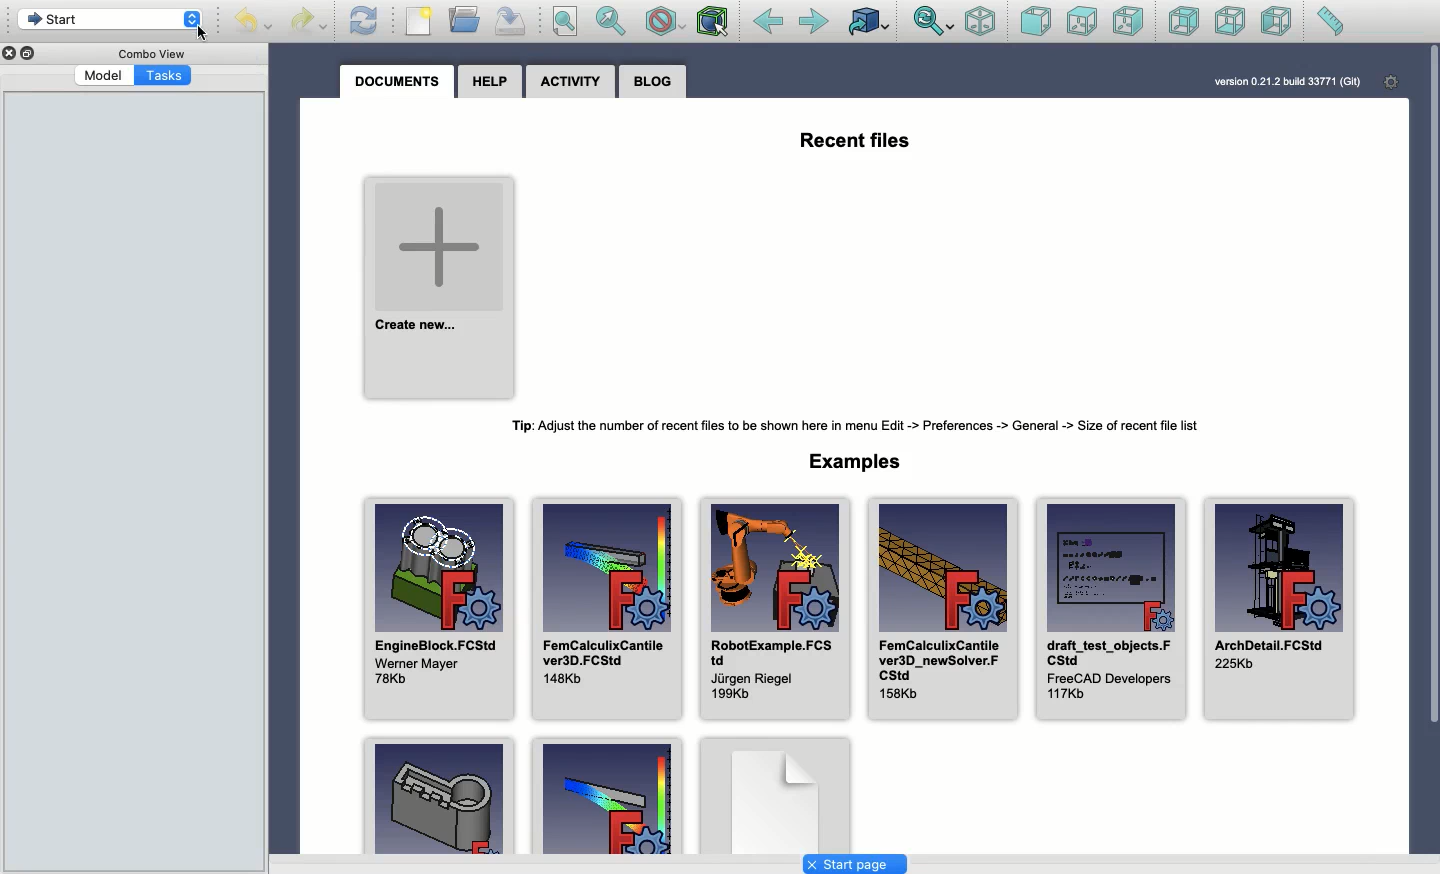 This screenshot has height=874, width=1440. What do you see at coordinates (855, 142) in the screenshot?
I see `Recent files` at bounding box center [855, 142].